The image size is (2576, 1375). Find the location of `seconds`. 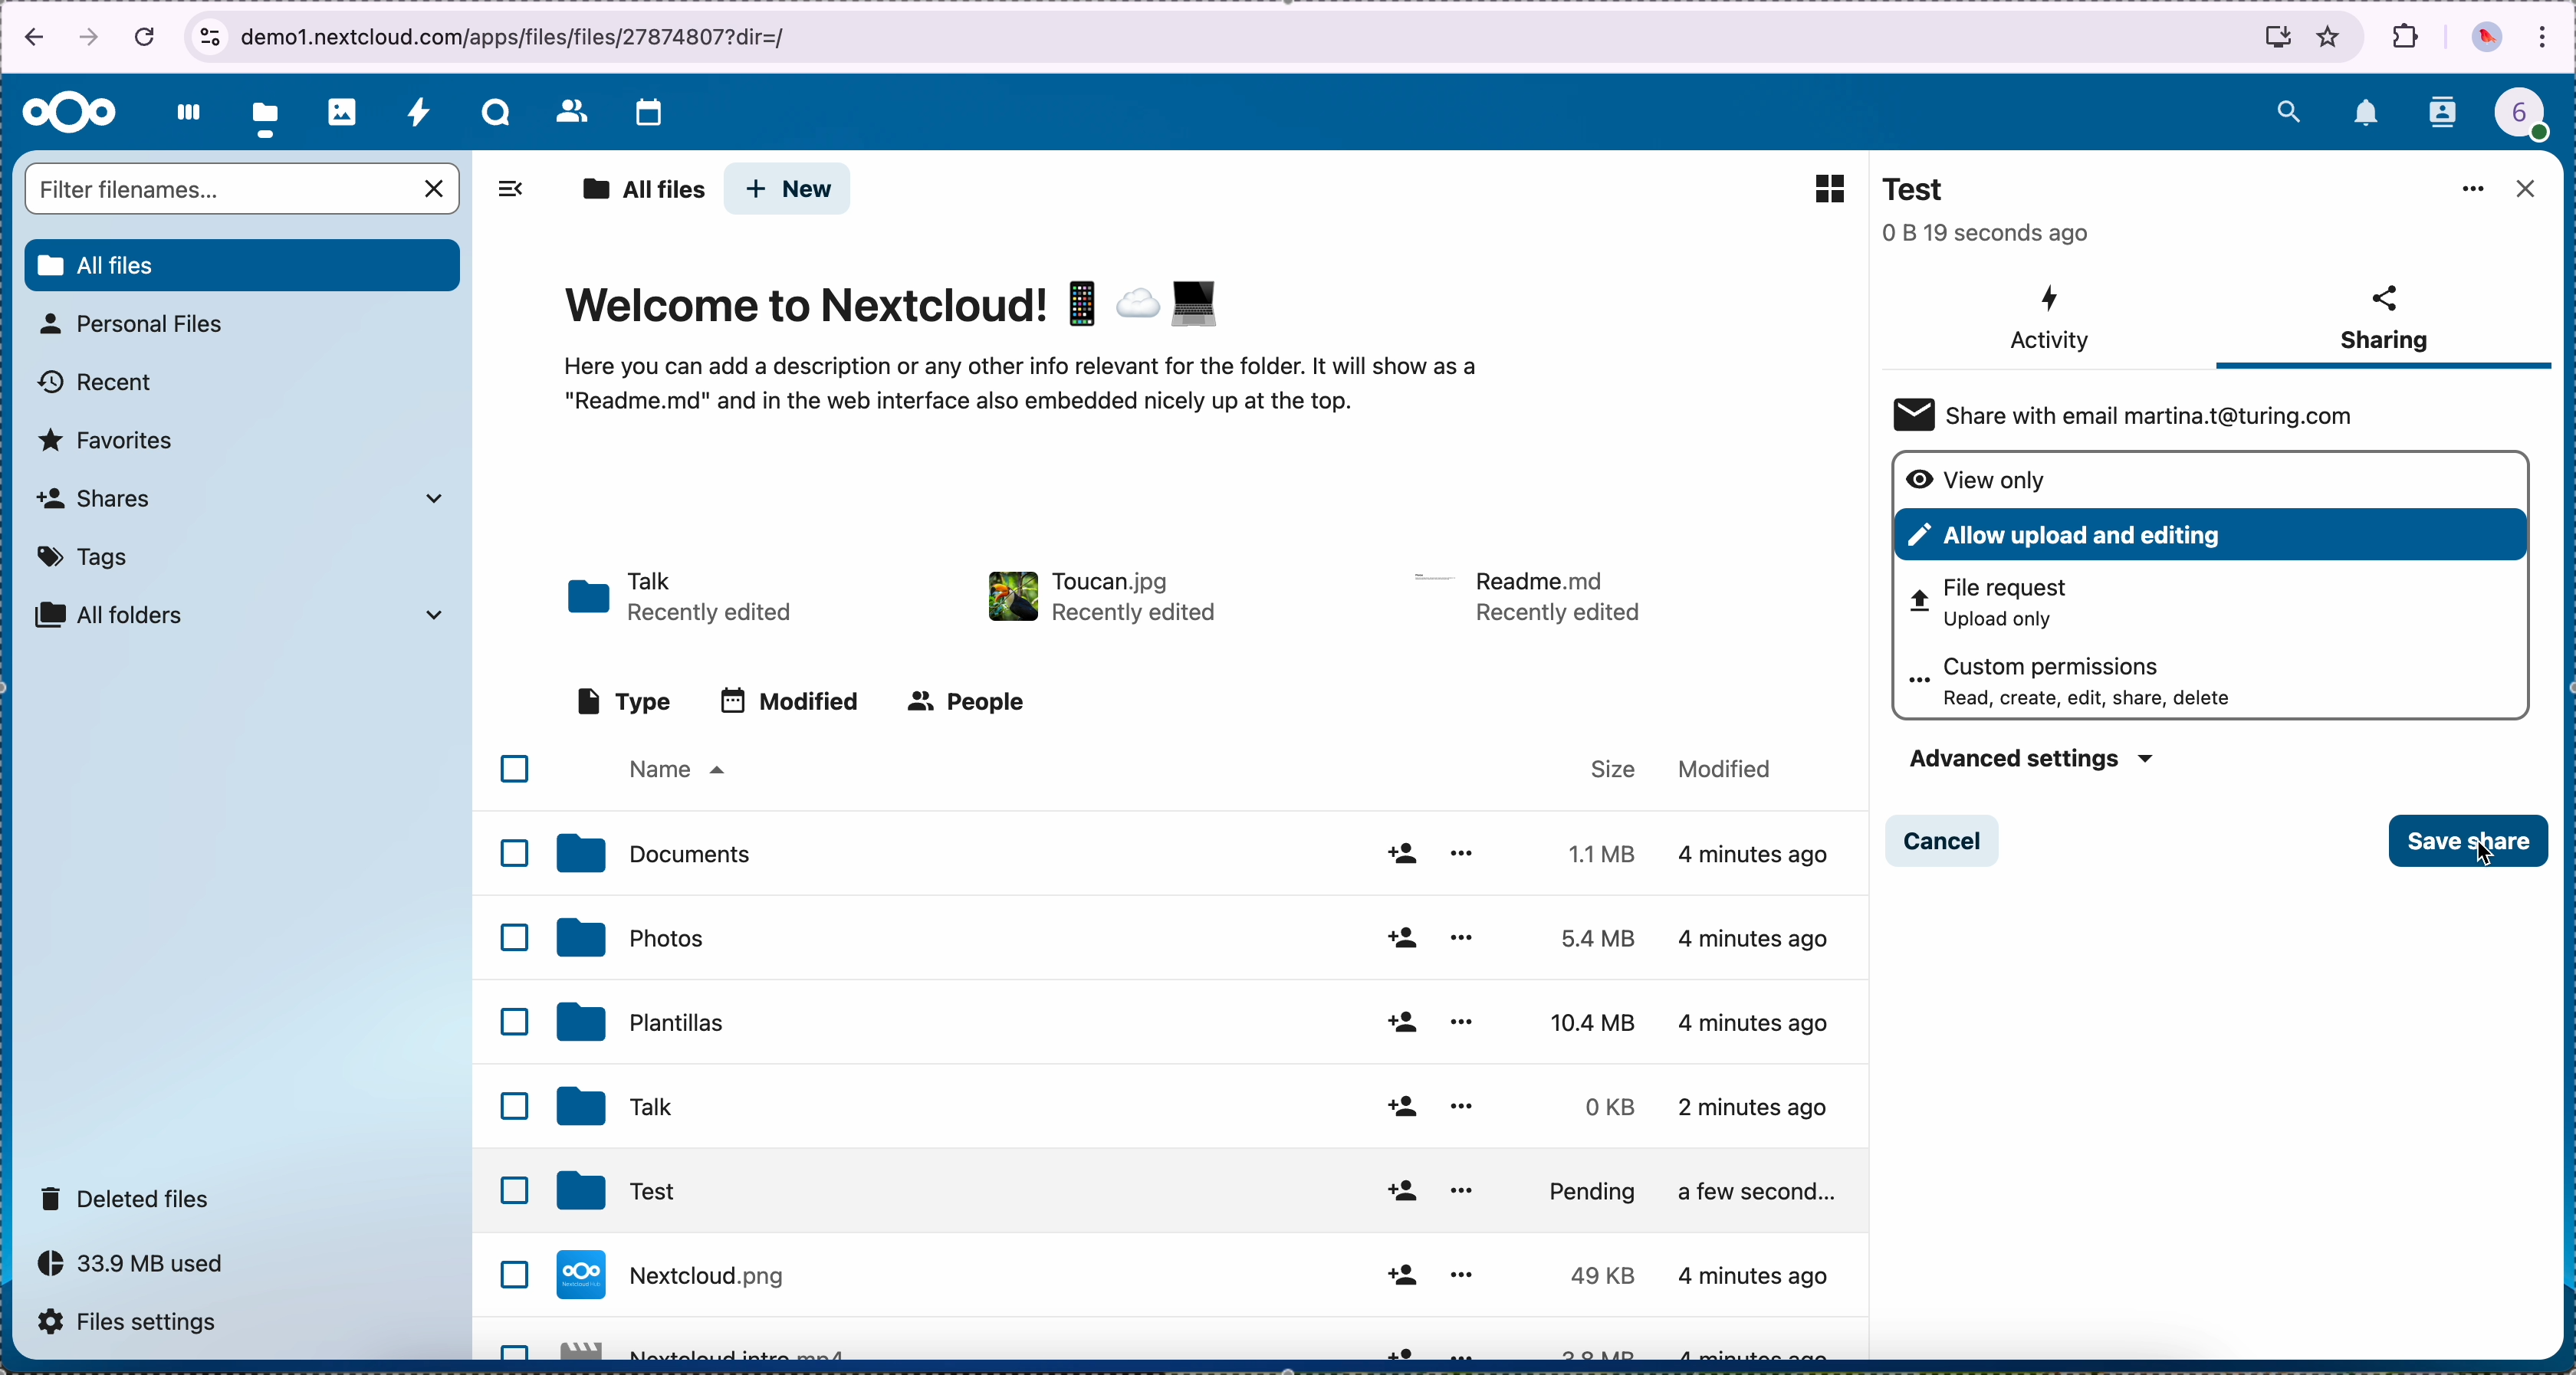

seconds is located at coordinates (1988, 234).